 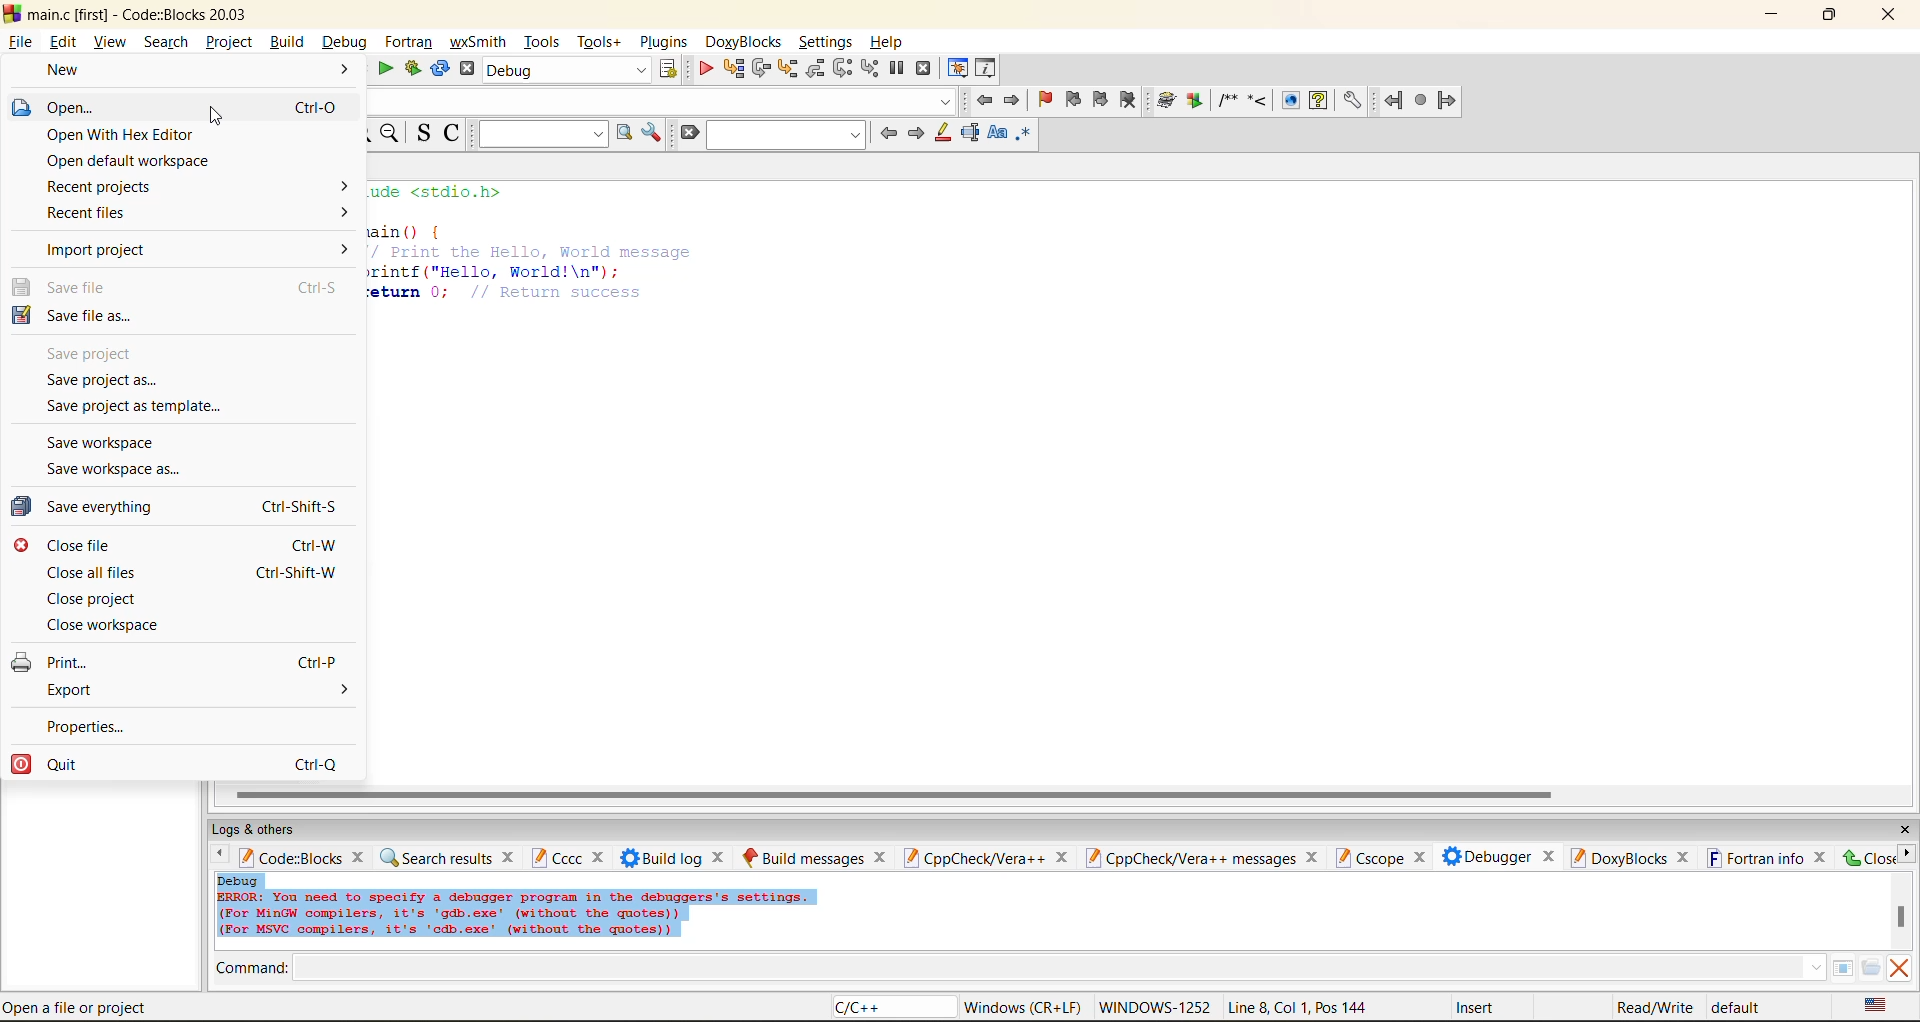 I want to click on clear, so click(x=688, y=133).